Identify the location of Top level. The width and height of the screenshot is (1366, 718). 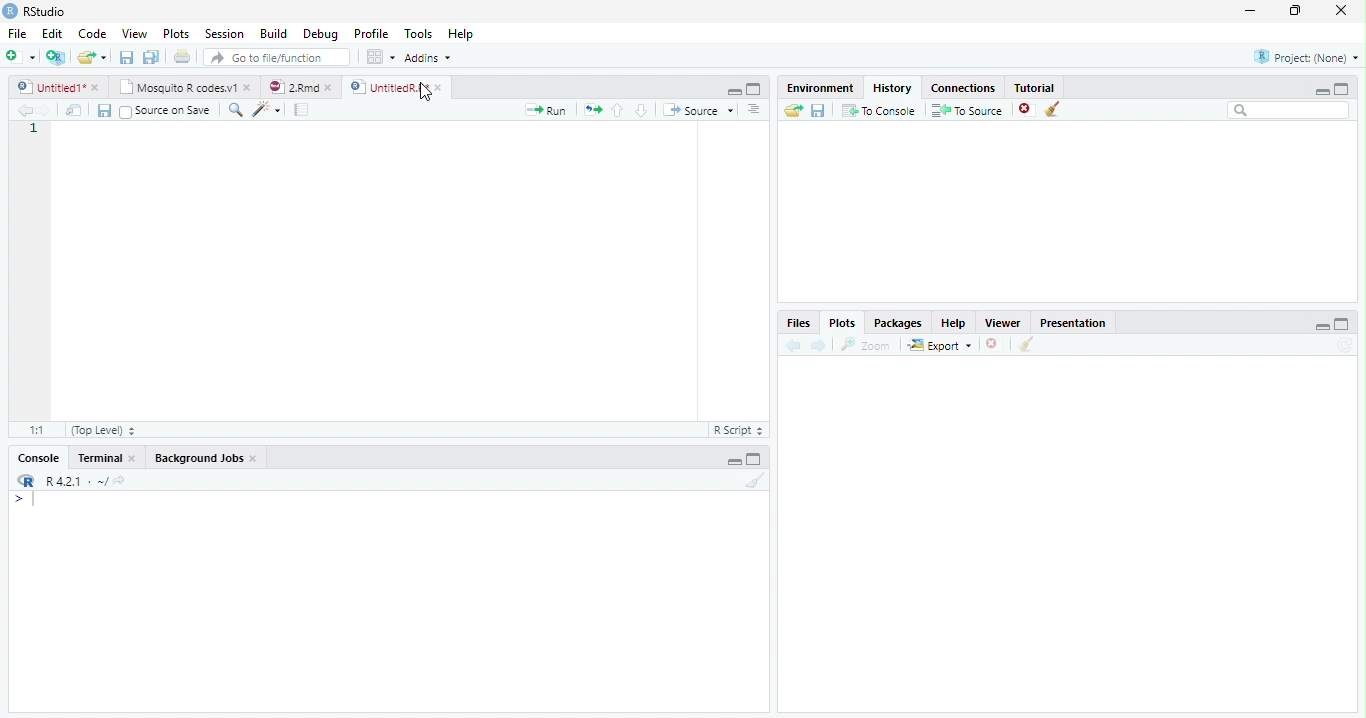
(106, 431).